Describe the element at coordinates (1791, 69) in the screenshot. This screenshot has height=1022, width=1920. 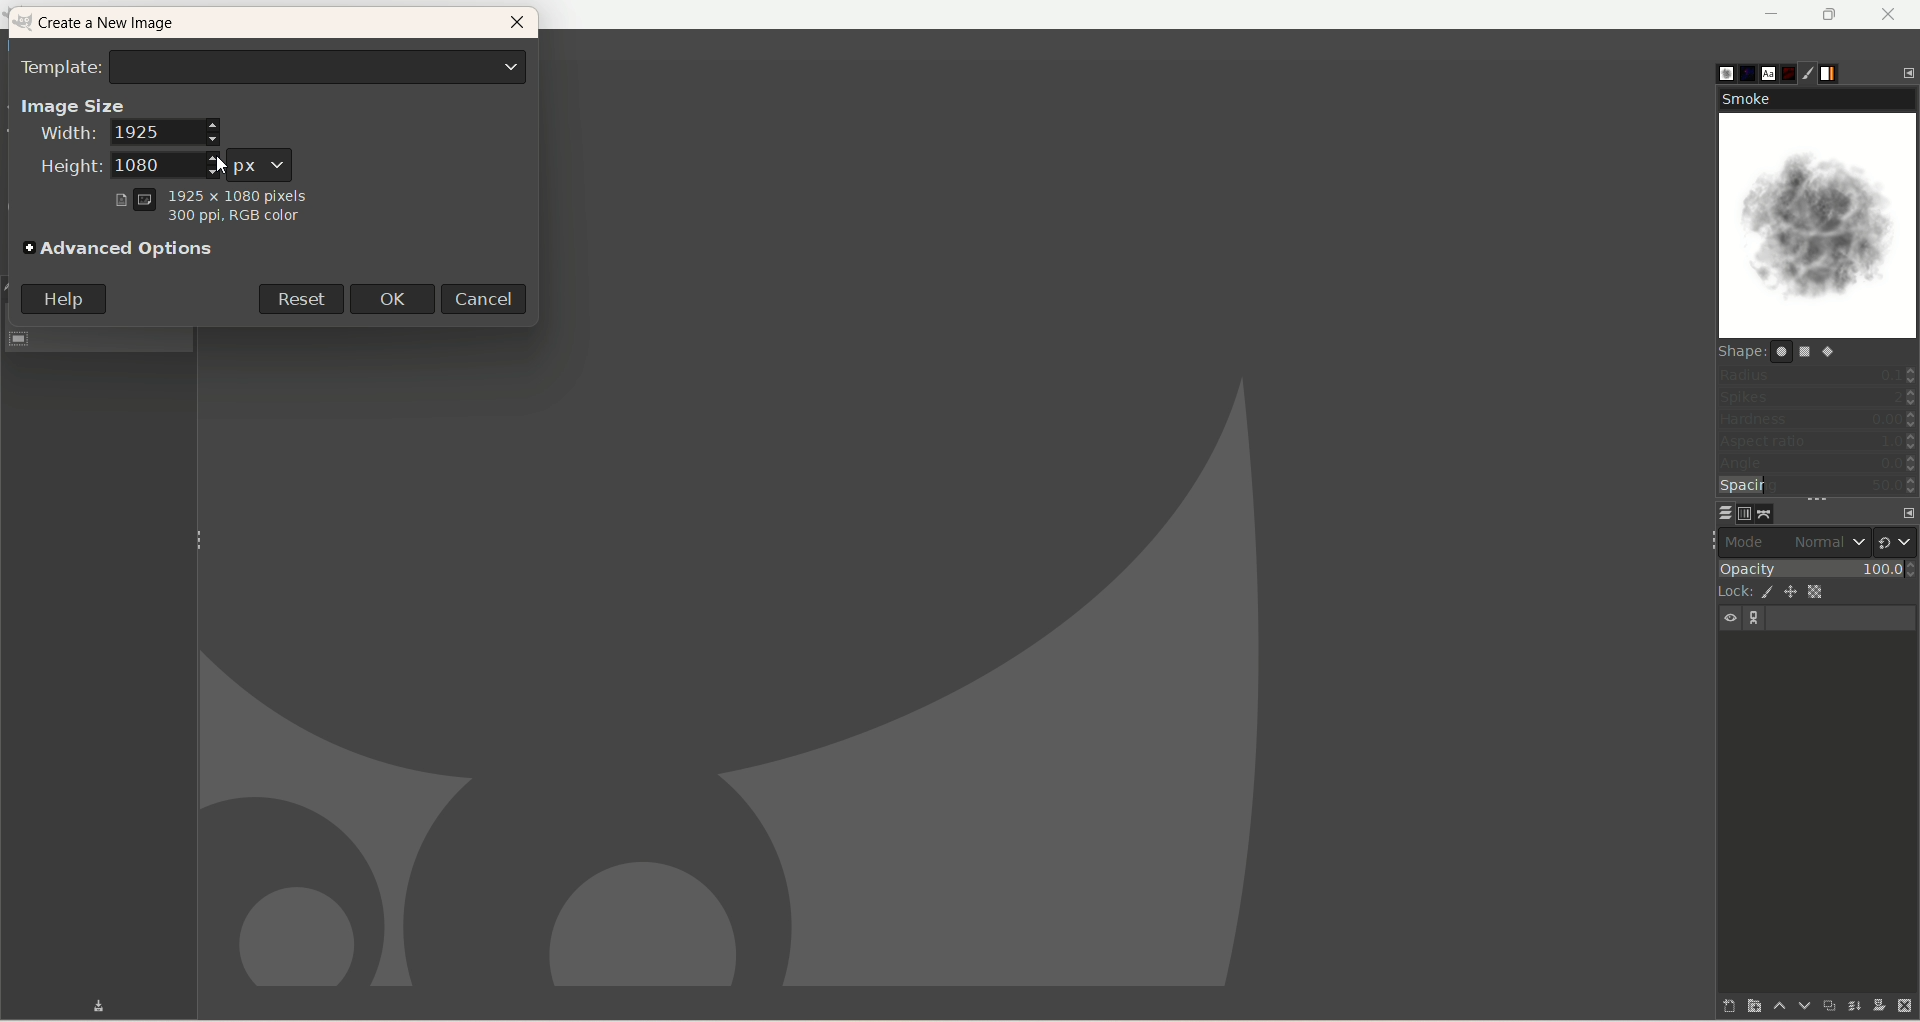
I see `document history` at that location.